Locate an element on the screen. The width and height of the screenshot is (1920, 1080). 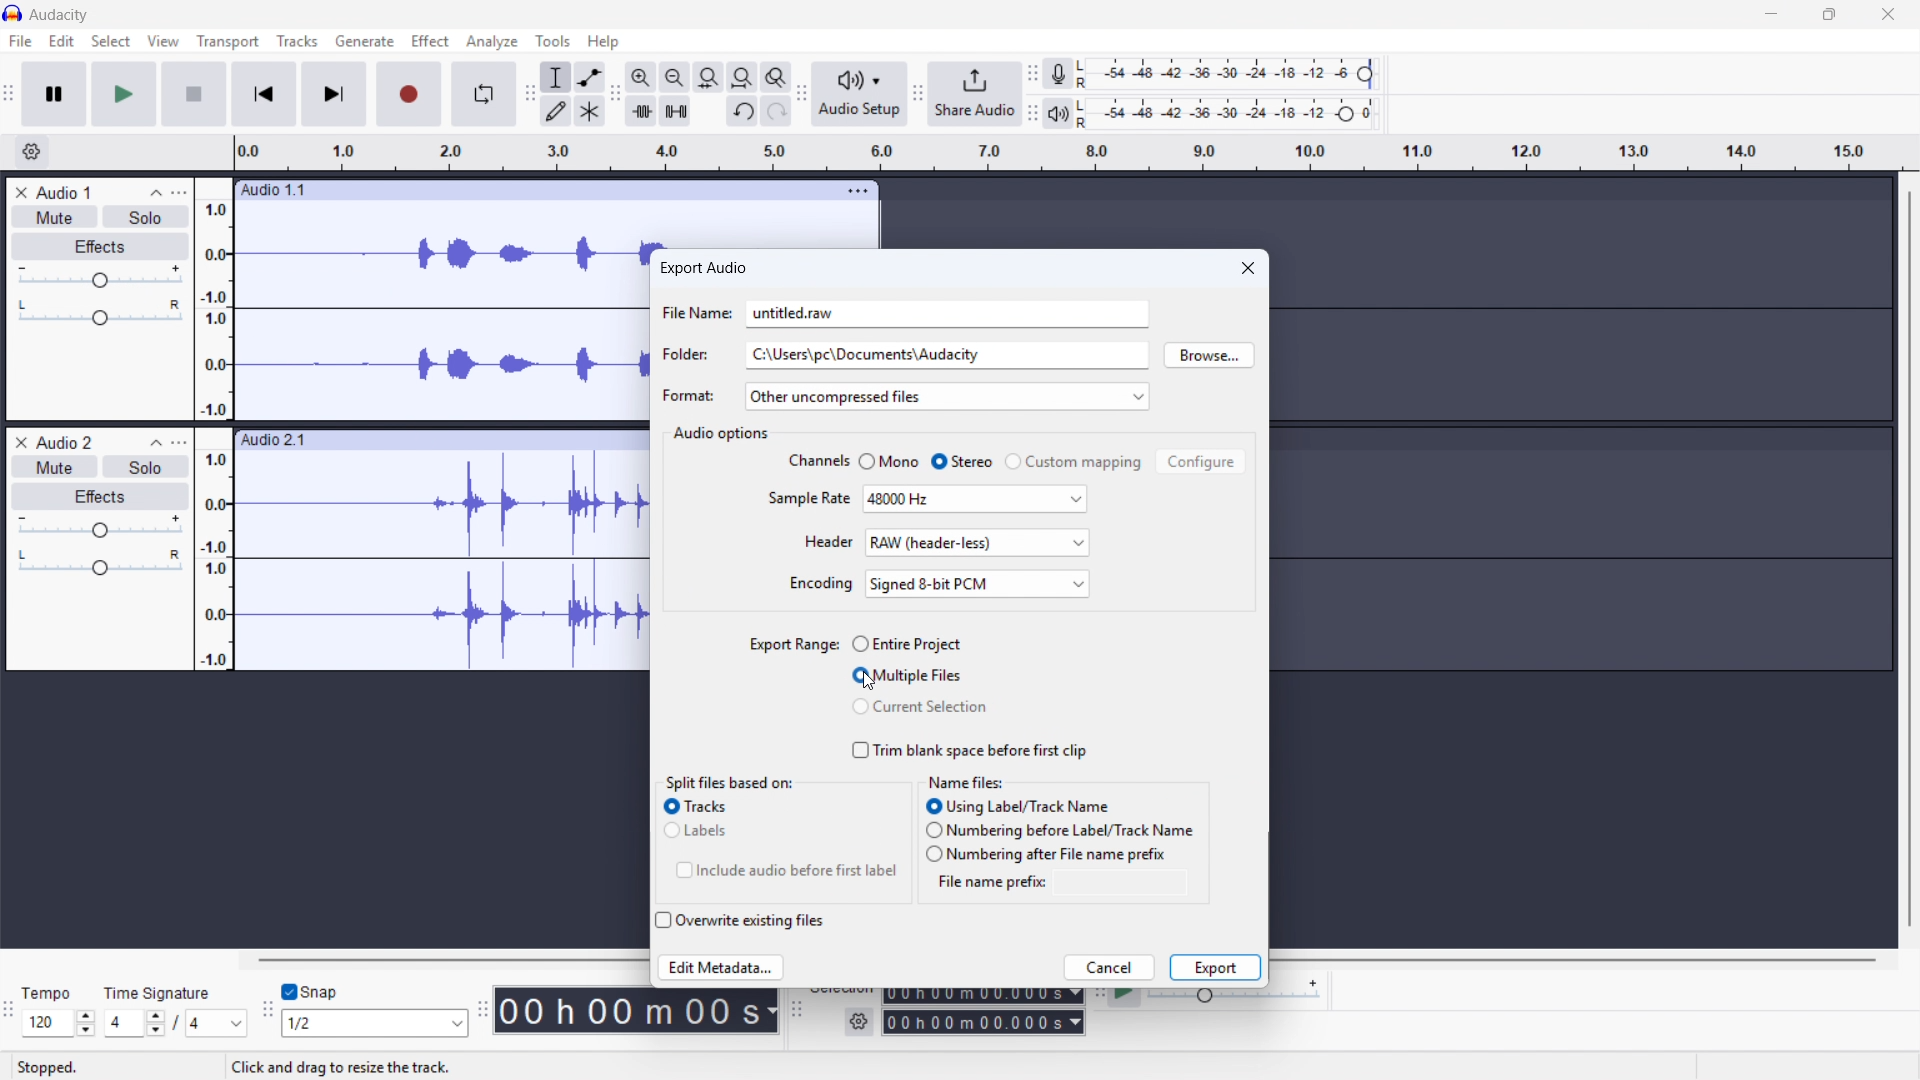
gain  is located at coordinates (100, 527).